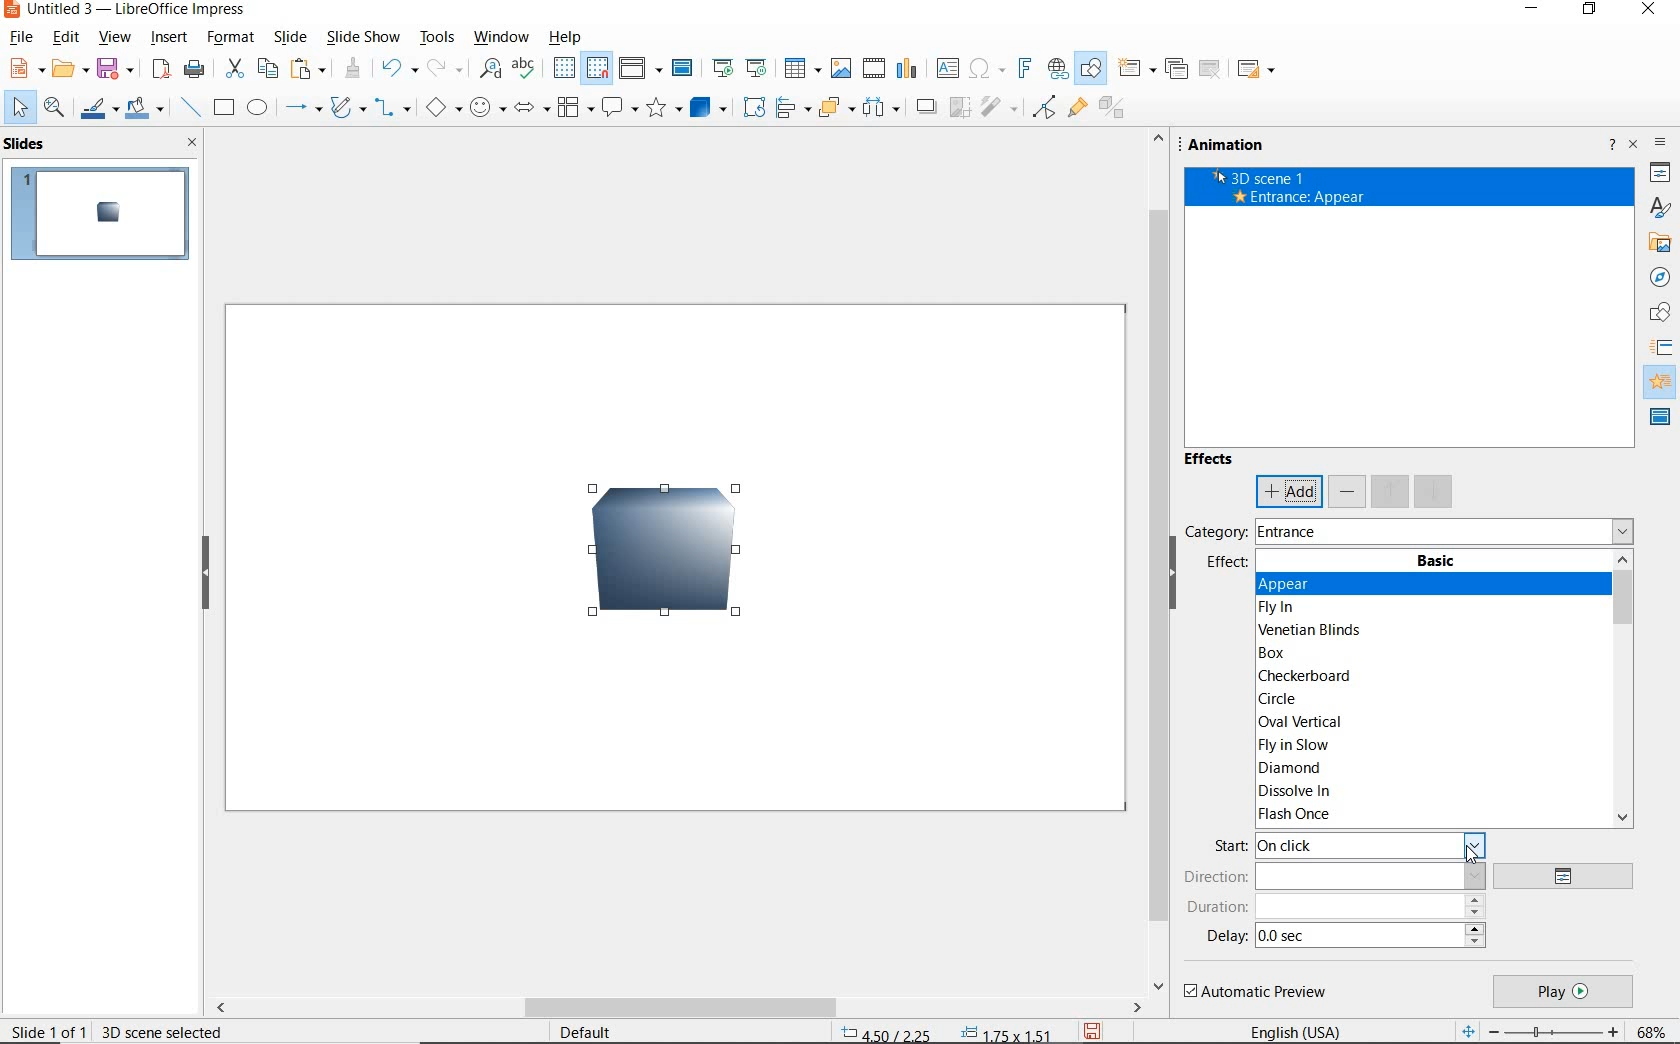 Image resolution: width=1680 pixels, height=1044 pixels. I want to click on ENTRANCE, so click(1295, 530).